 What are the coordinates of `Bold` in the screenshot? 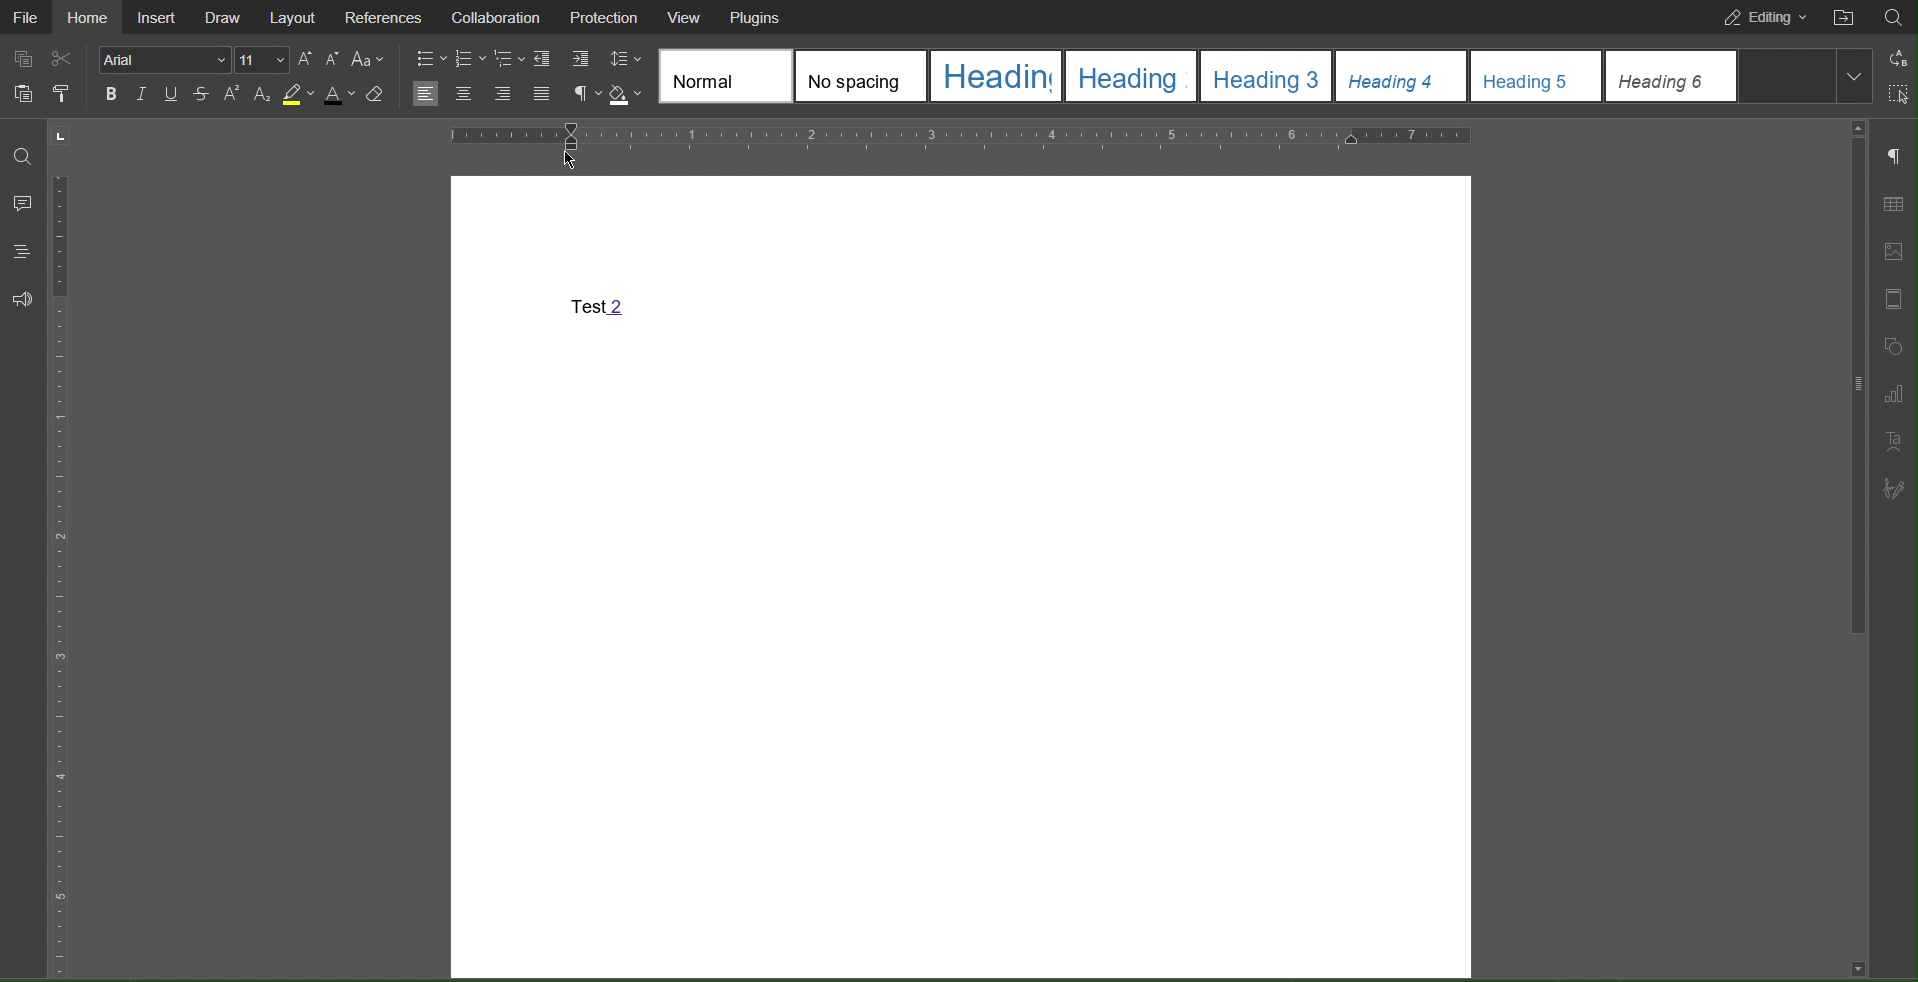 It's located at (112, 94).